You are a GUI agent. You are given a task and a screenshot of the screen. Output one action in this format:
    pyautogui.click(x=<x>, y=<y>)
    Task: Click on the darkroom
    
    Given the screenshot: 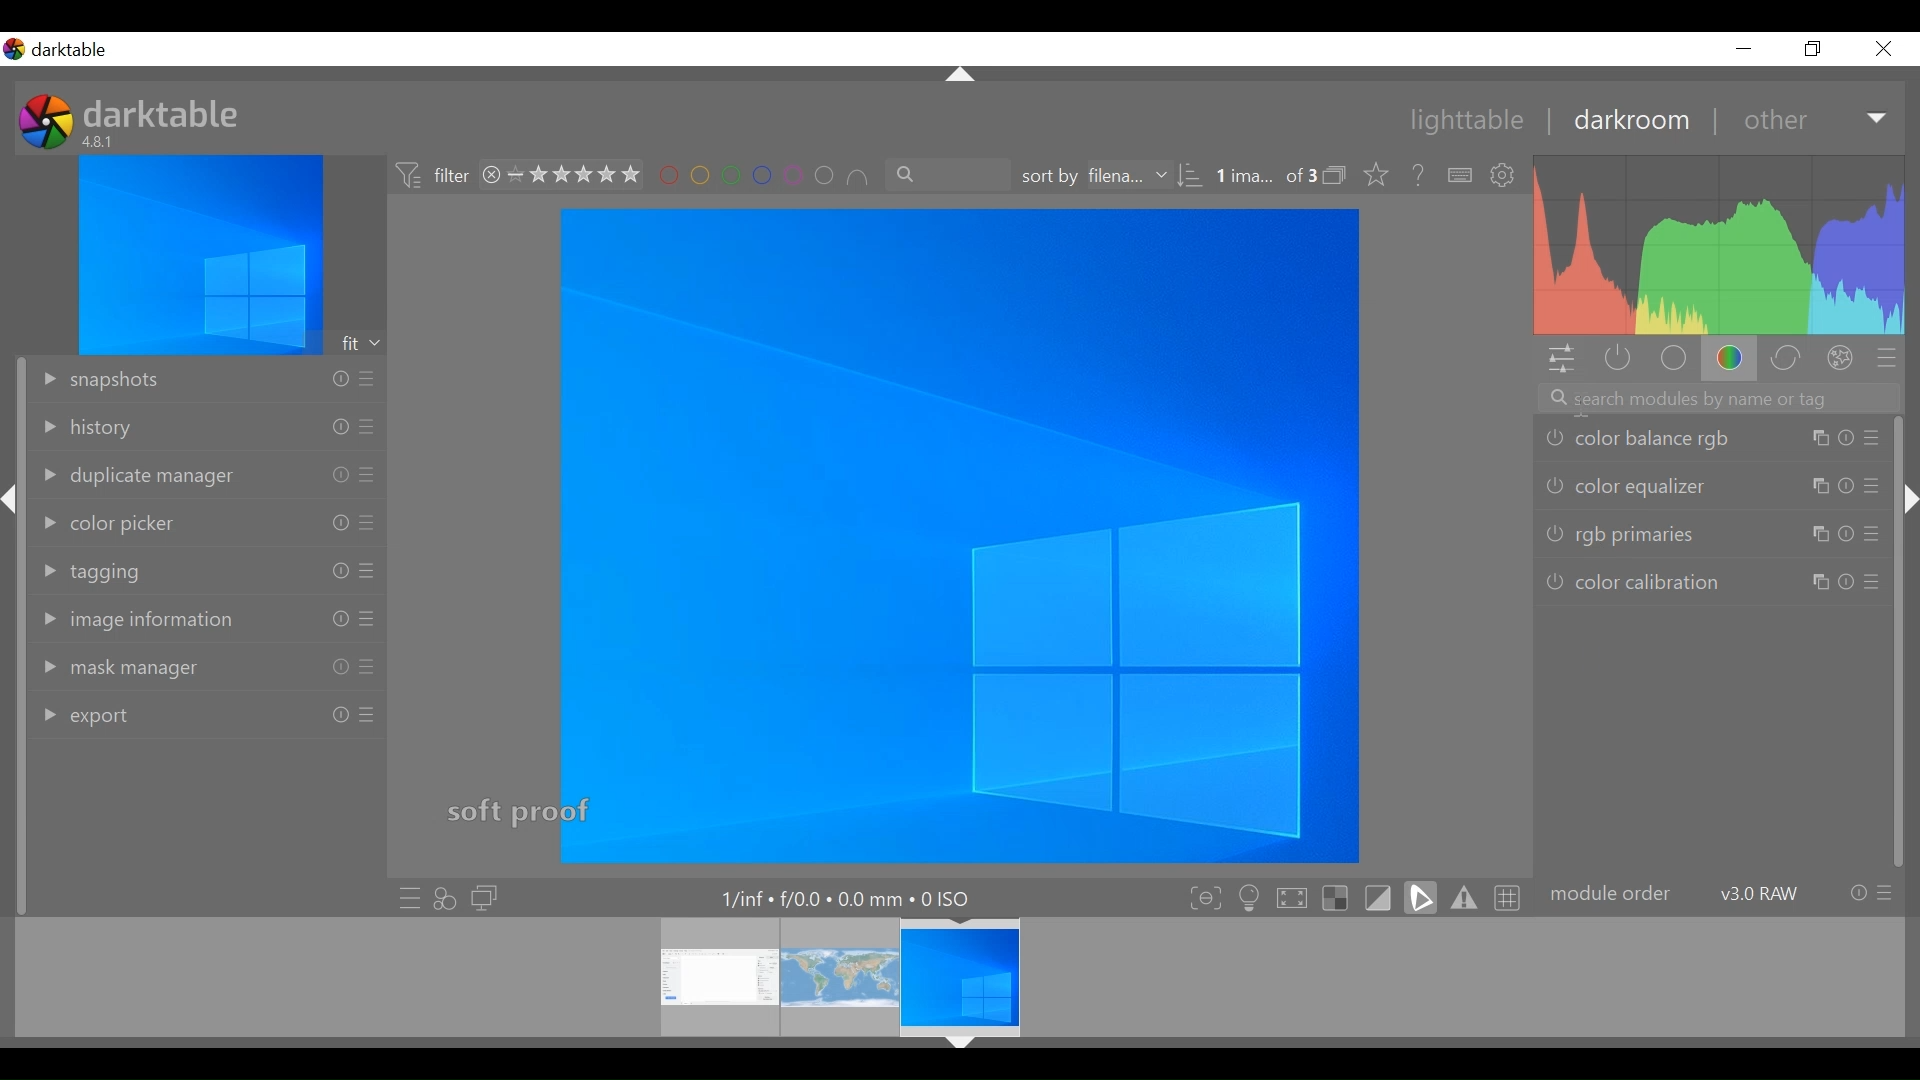 What is the action you would take?
    pyautogui.click(x=1623, y=123)
    